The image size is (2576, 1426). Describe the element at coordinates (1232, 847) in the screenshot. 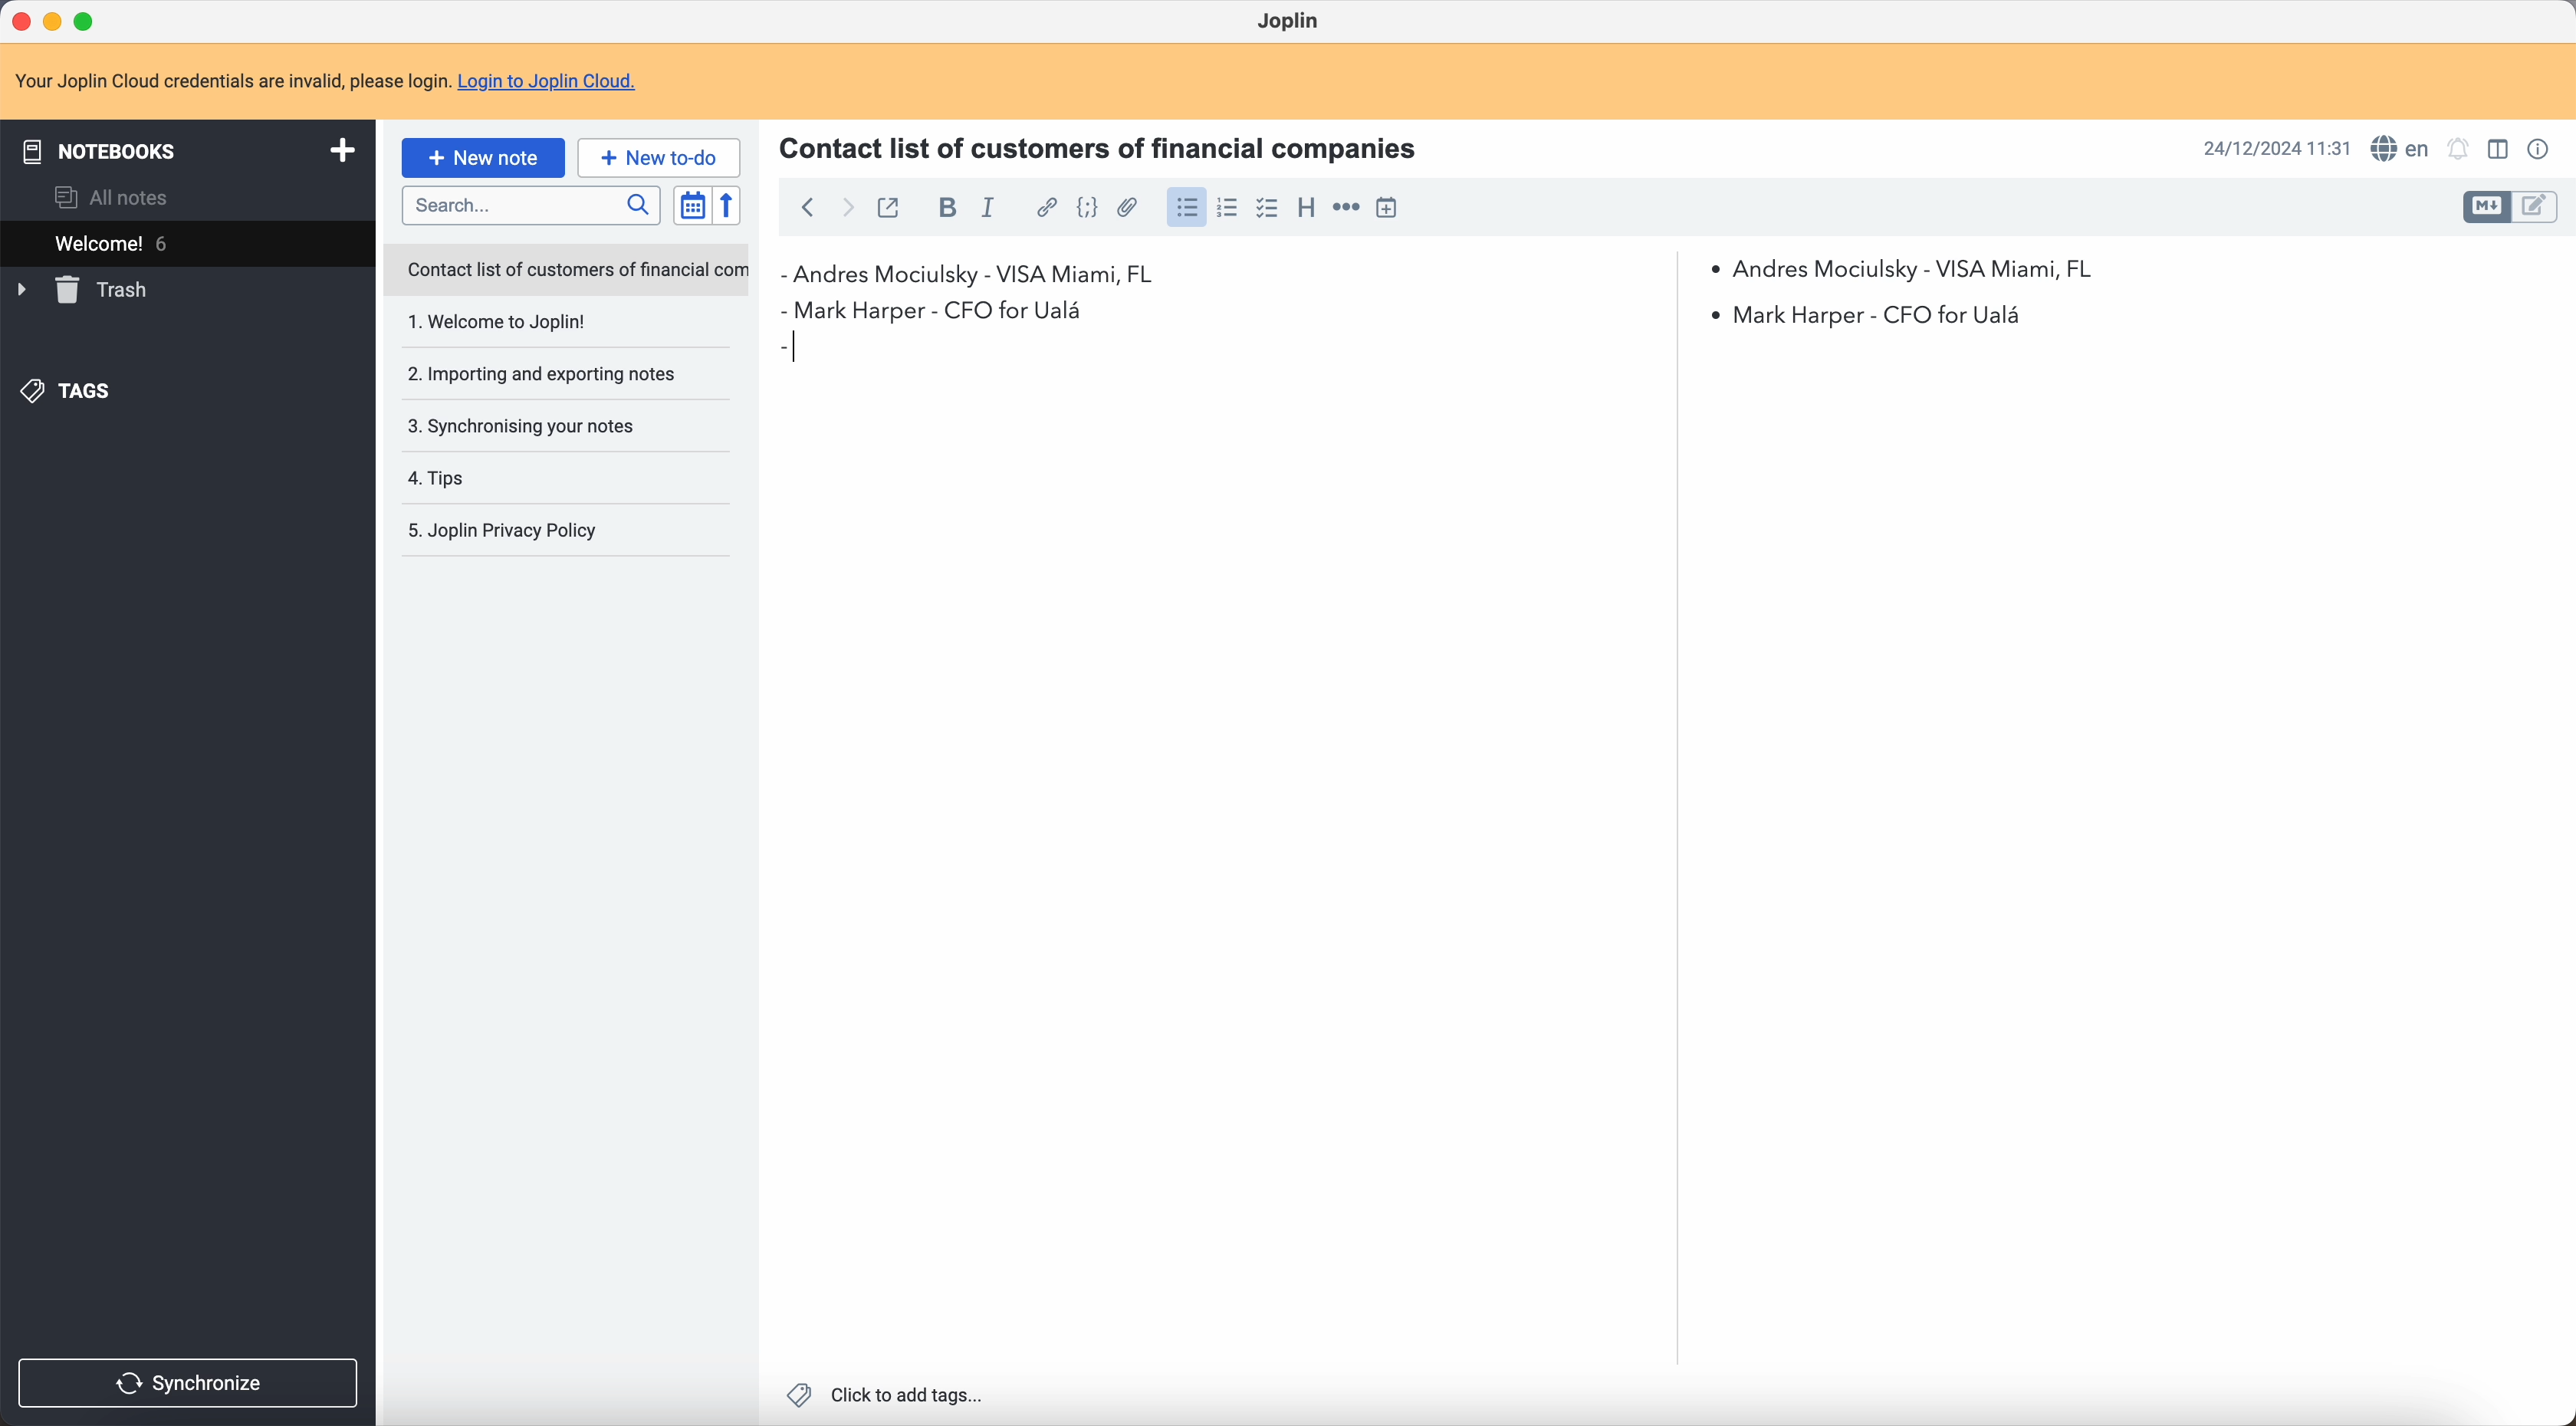

I see `body text` at that location.